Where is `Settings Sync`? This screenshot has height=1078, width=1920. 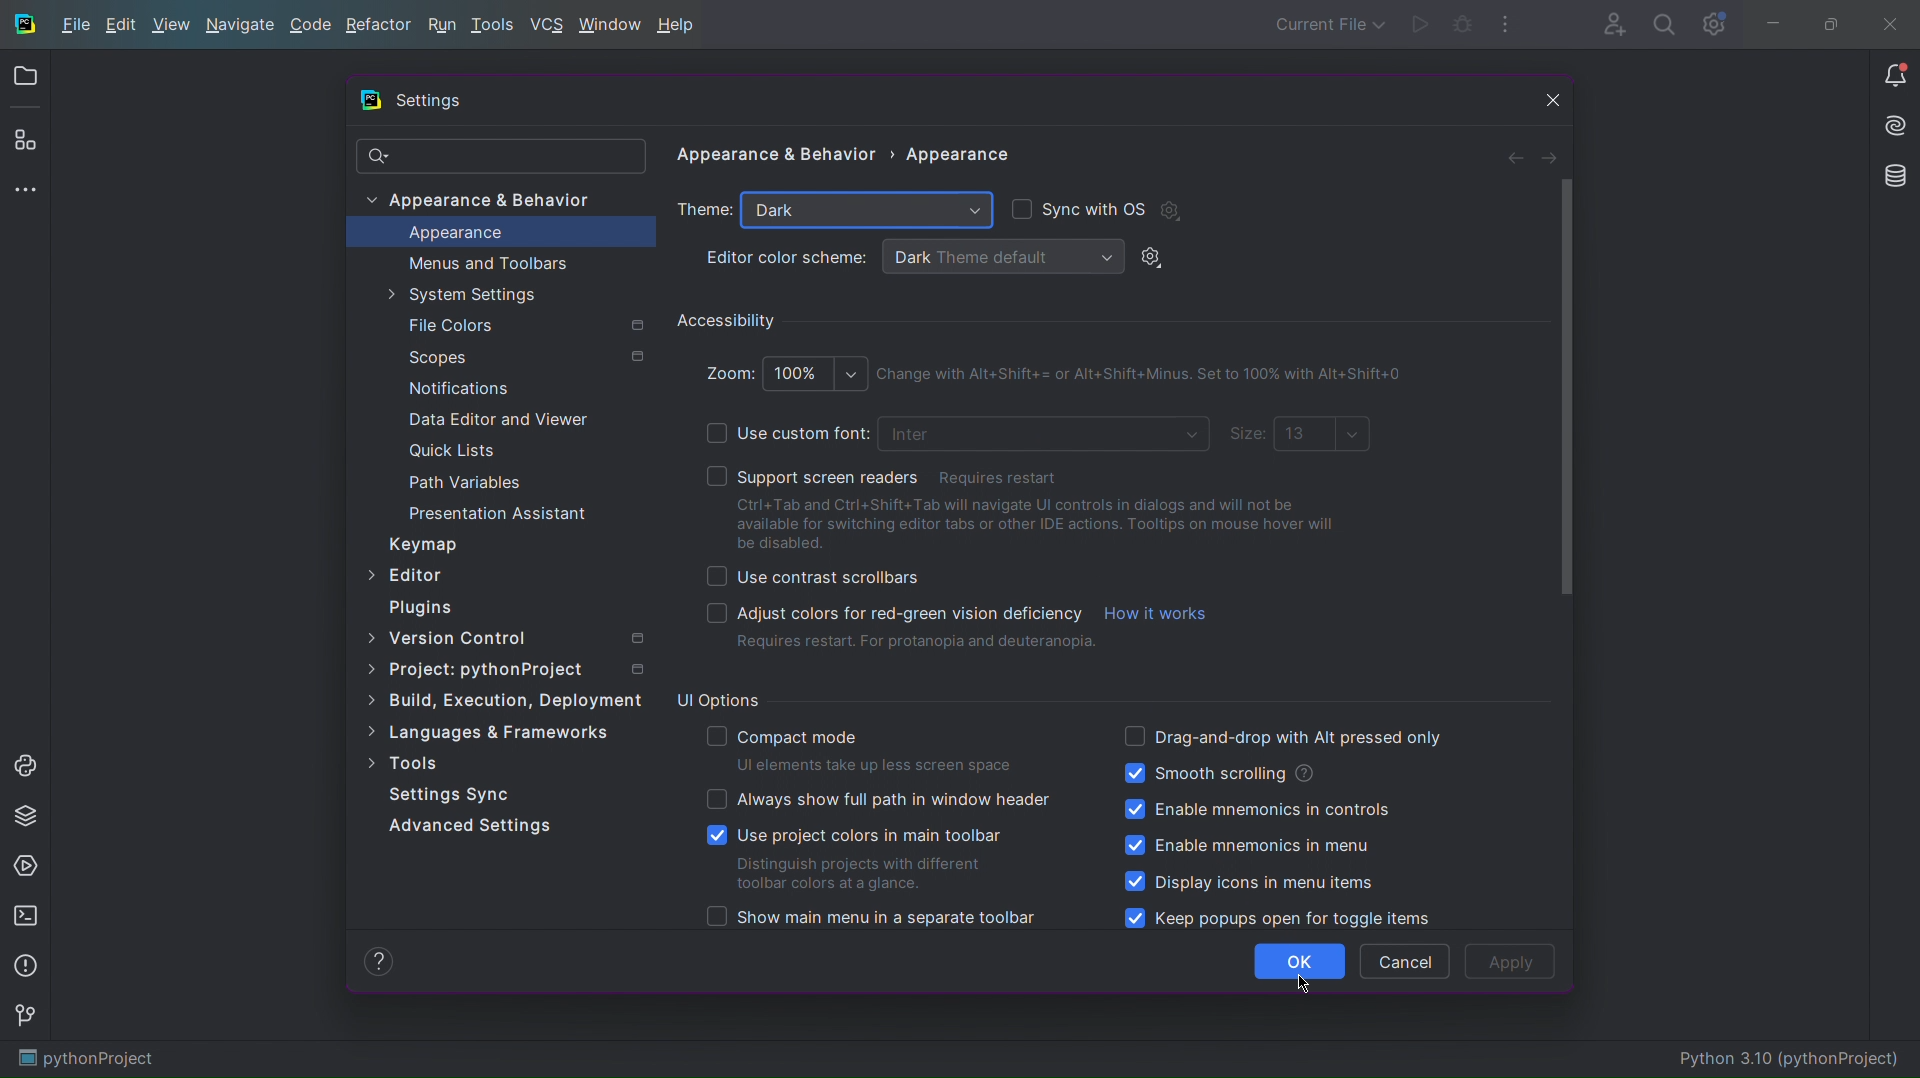
Settings Sync is located at coordinates (449, 794).